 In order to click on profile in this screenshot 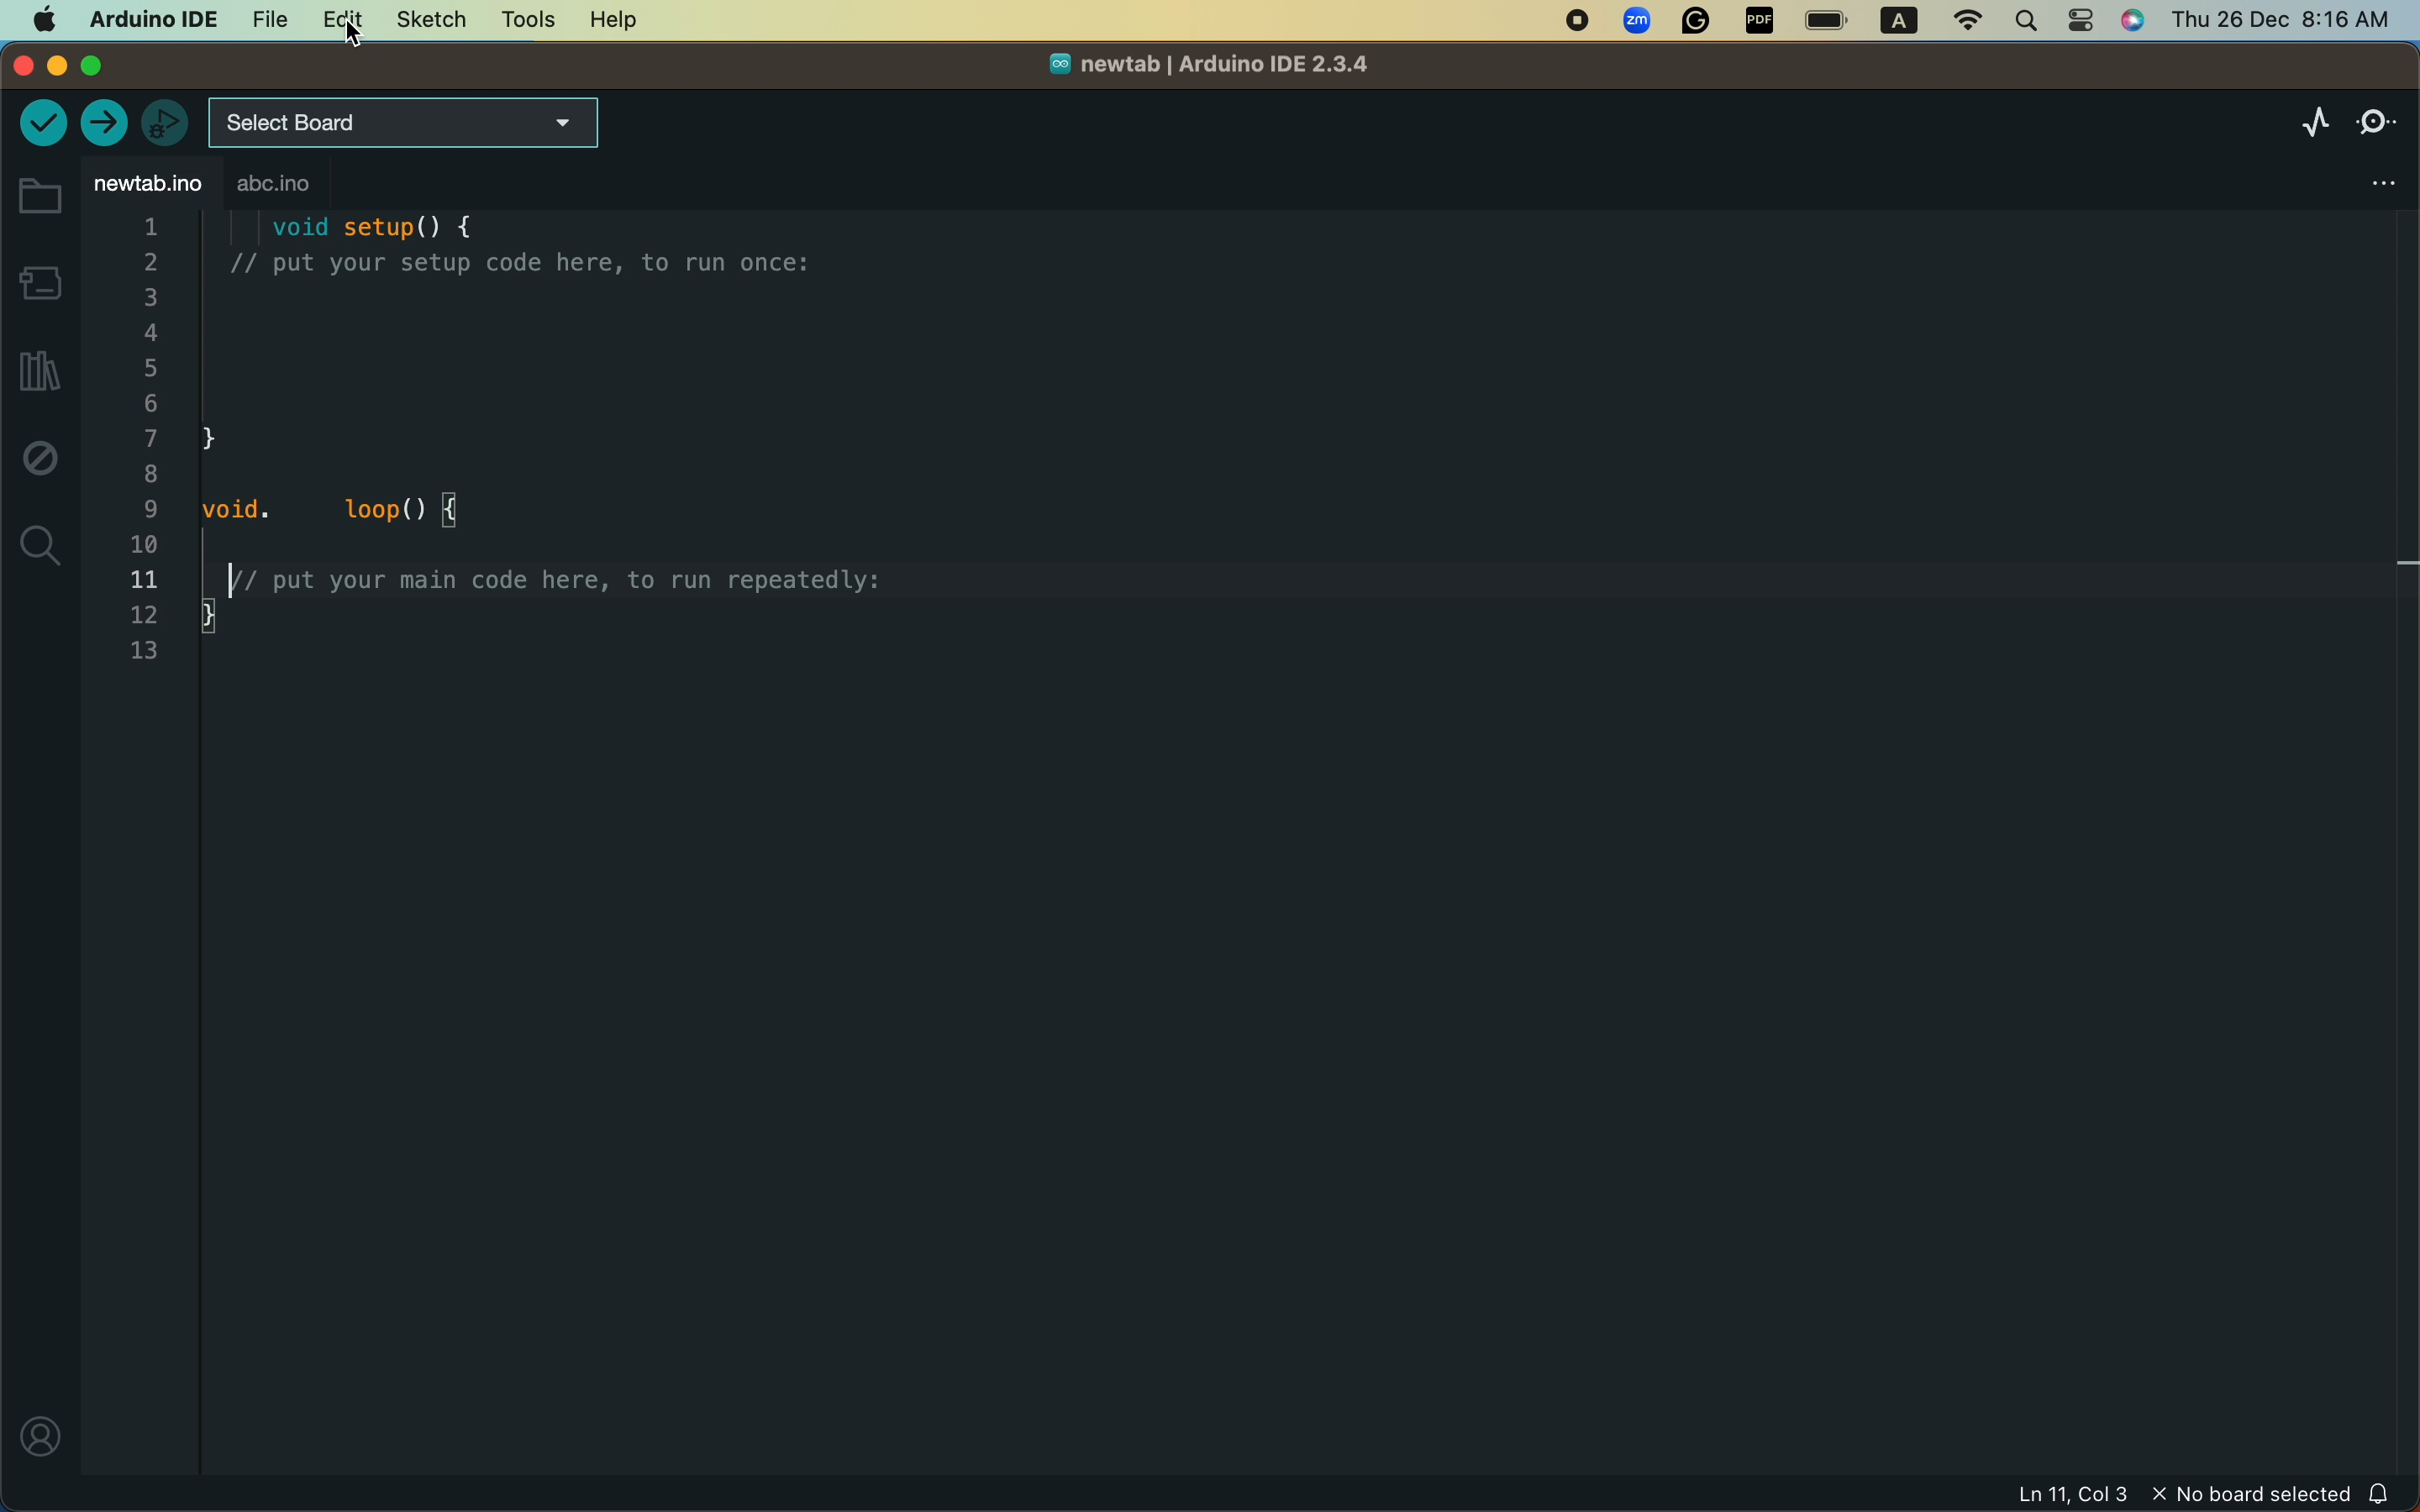, I will do `click(37, 1436)`.